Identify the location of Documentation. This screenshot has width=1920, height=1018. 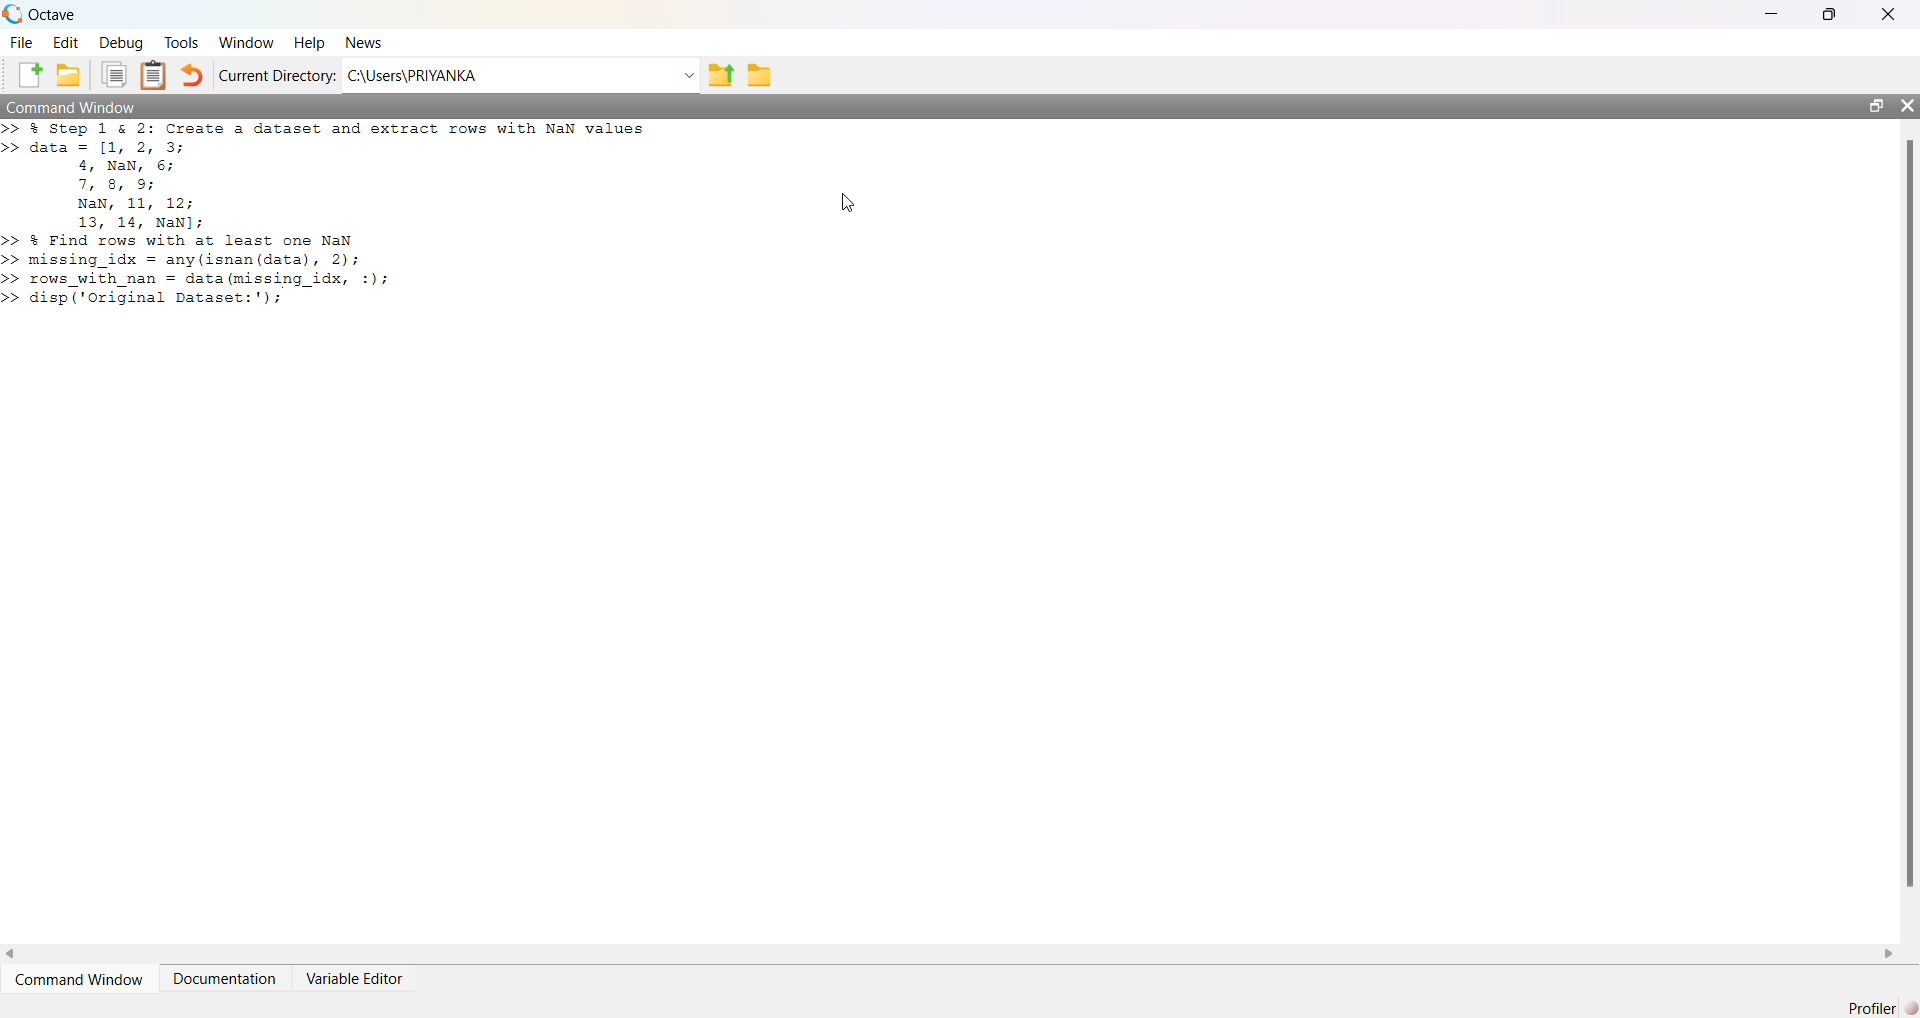
(224, 979).